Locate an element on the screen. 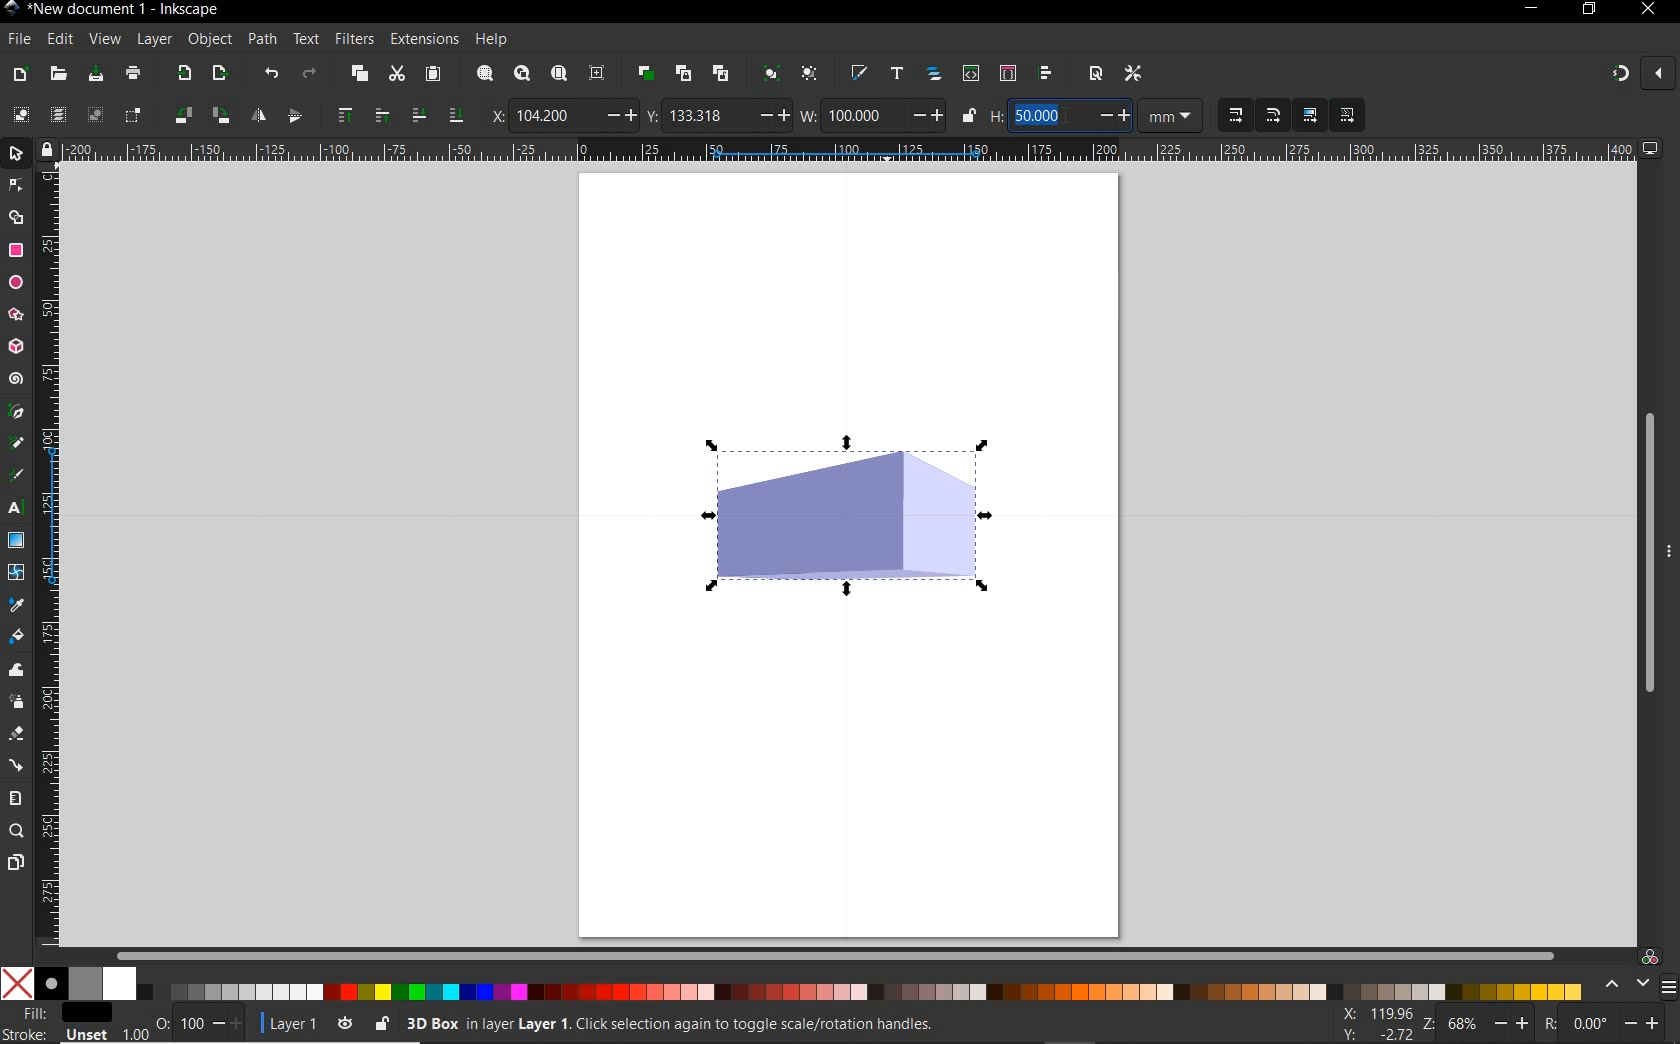 This screenshot has width=1680, height=1044. lower selection is located at coordinates (457, 115).